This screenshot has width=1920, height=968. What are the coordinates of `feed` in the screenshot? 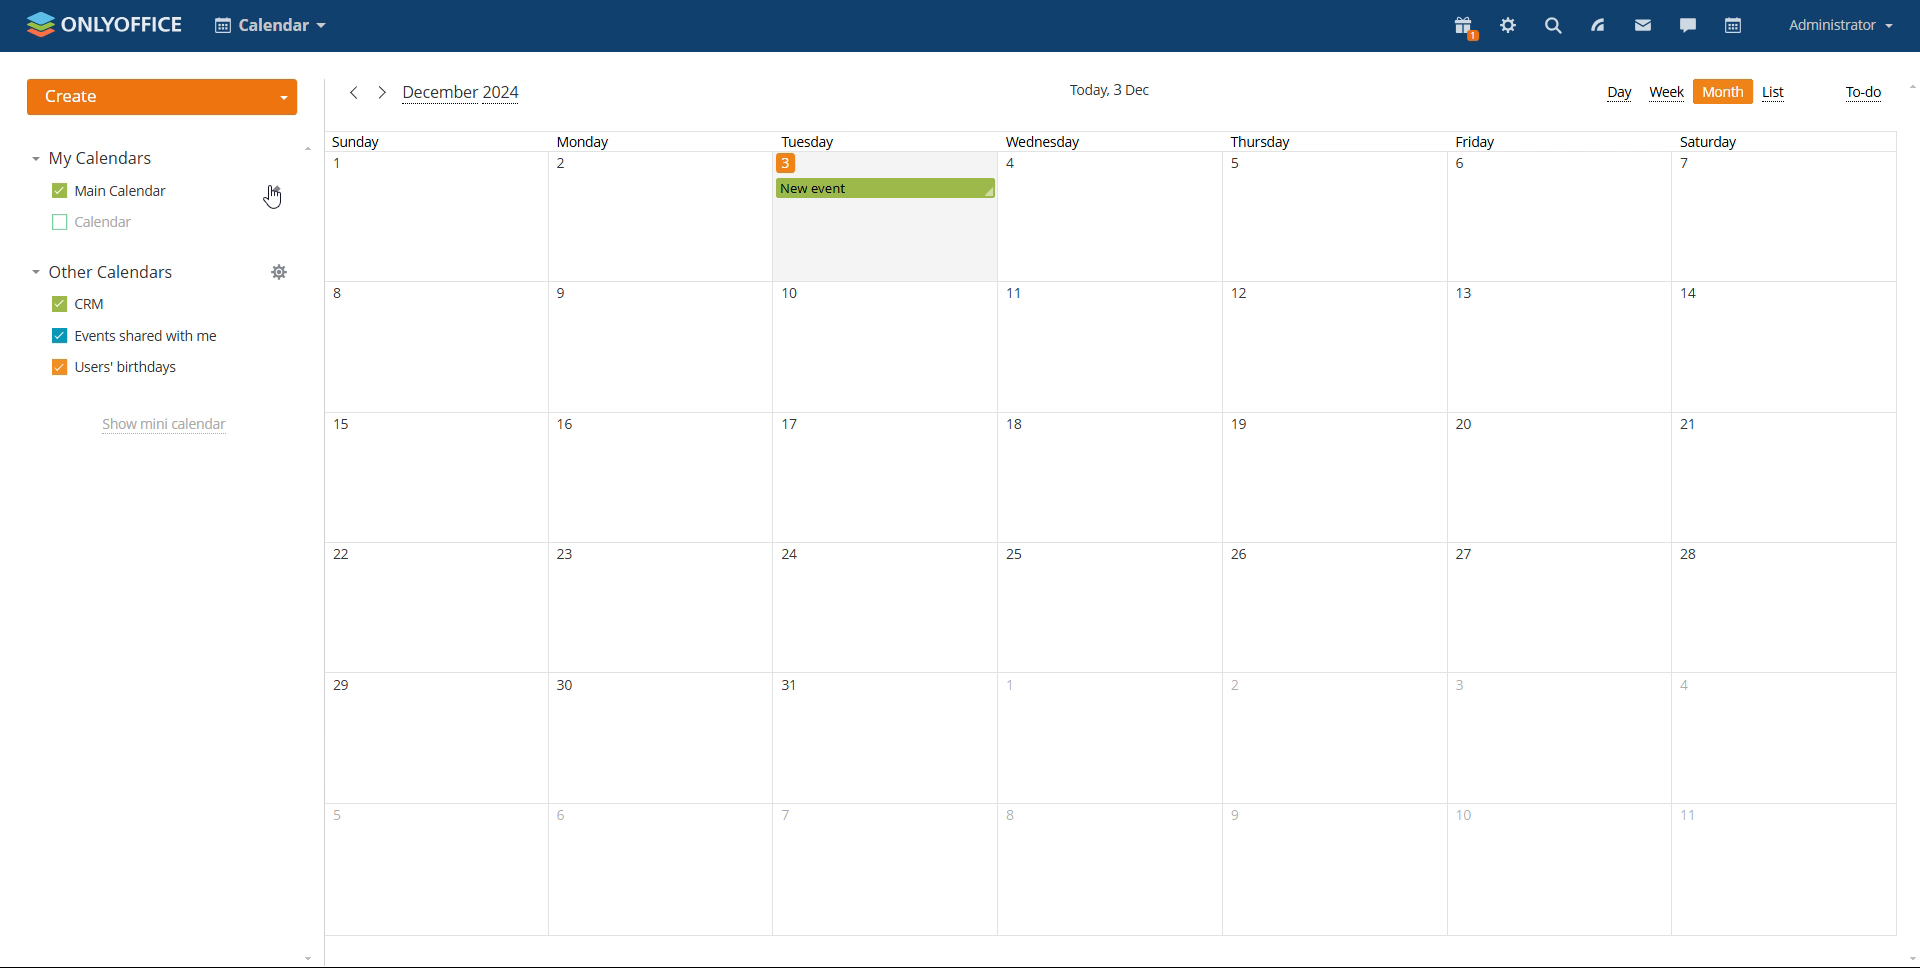 It's located at (1600, 27).